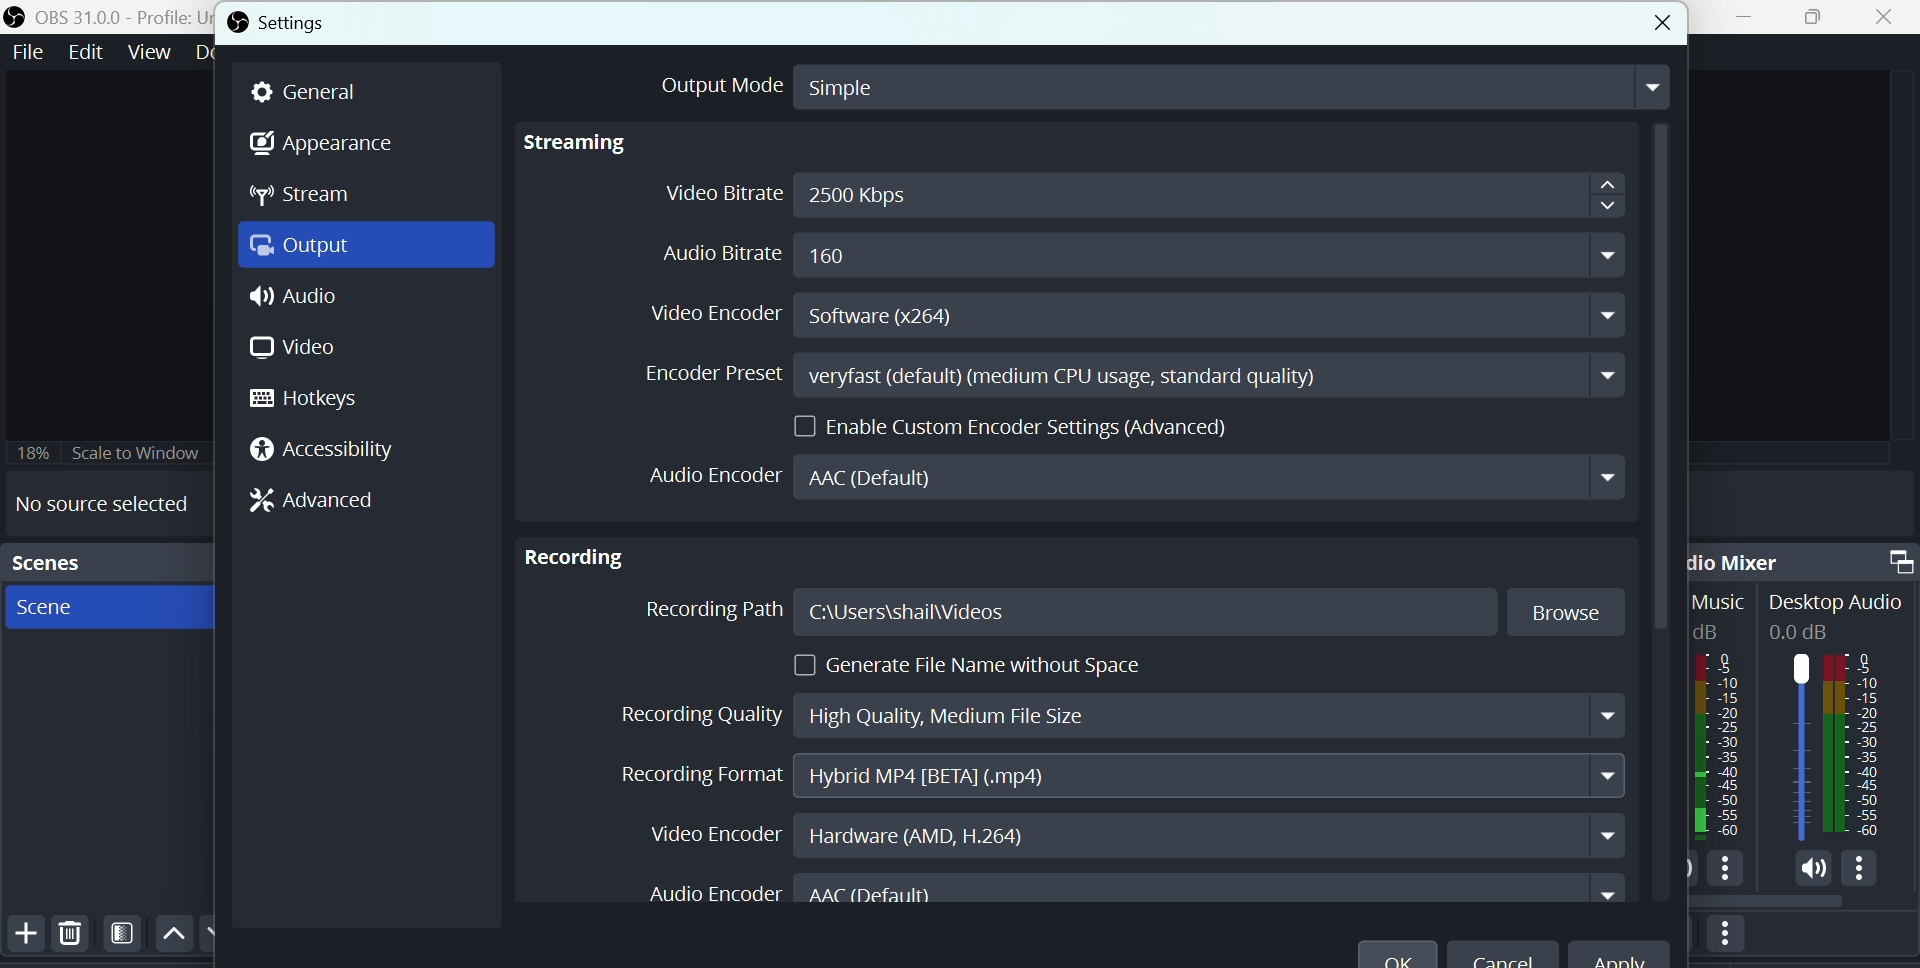  What do you see at coordinates (177, 939) in the screenshot?
I see `Up` at bounding box center [177, 939].